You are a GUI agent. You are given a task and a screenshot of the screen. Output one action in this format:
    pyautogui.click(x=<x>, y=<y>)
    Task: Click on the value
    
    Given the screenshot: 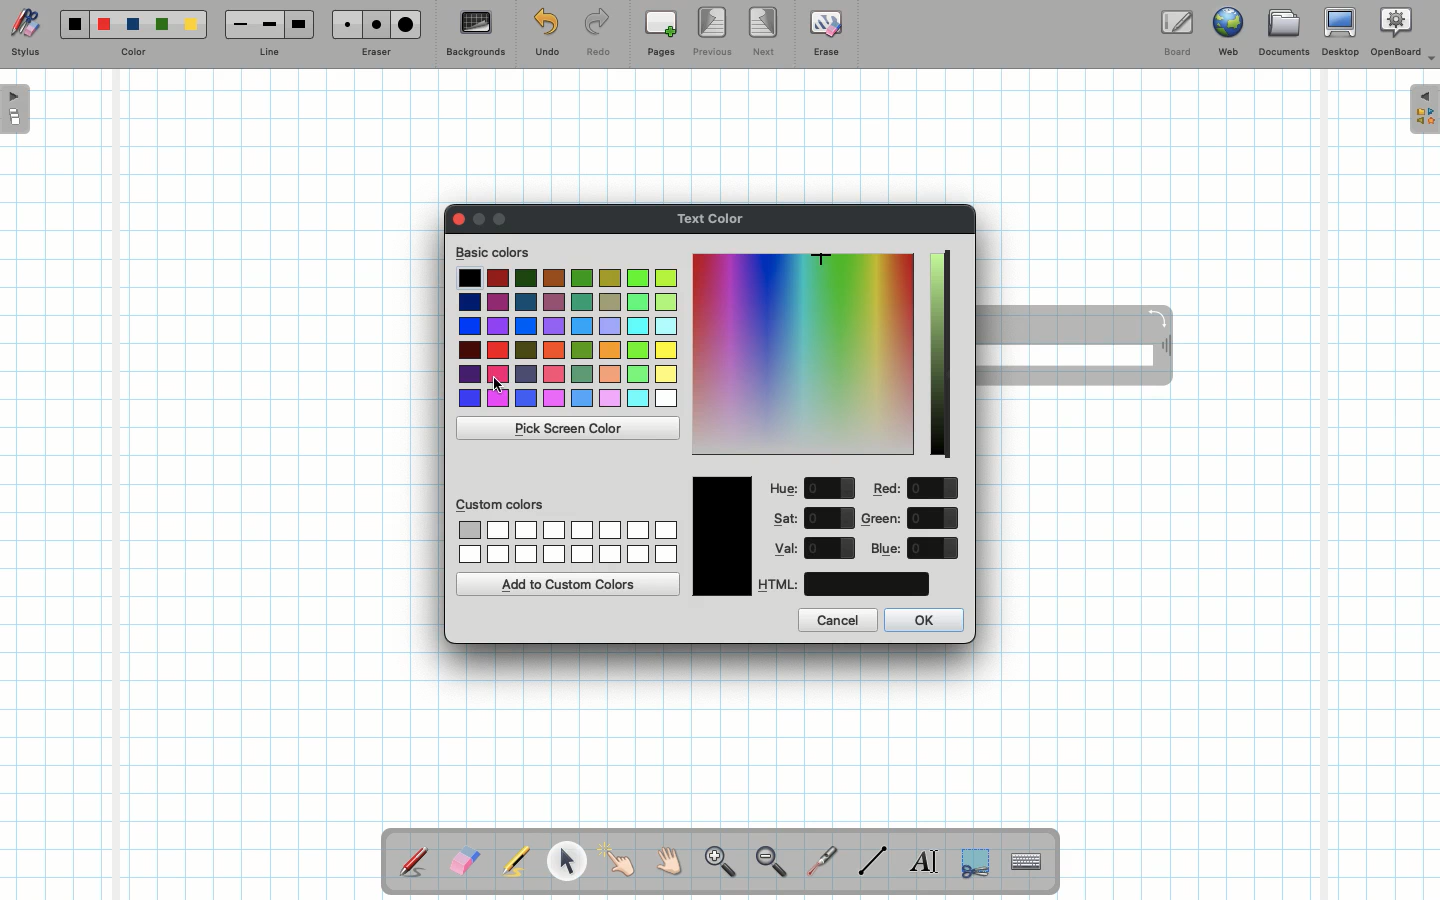 What is the action you would take?
    pyautogui.click(x=933, y=548)
    